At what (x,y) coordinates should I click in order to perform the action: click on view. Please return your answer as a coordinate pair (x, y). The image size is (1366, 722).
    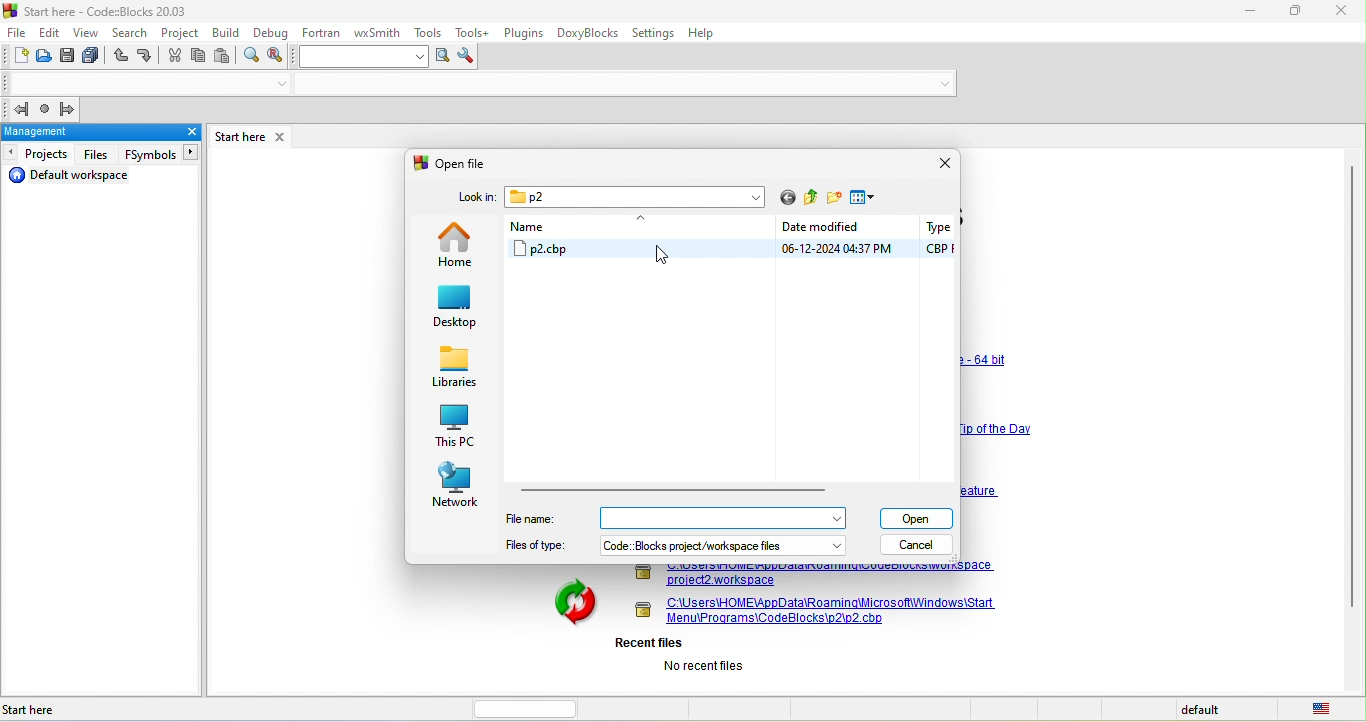
    Looking at the image, I should click on (89, 34).